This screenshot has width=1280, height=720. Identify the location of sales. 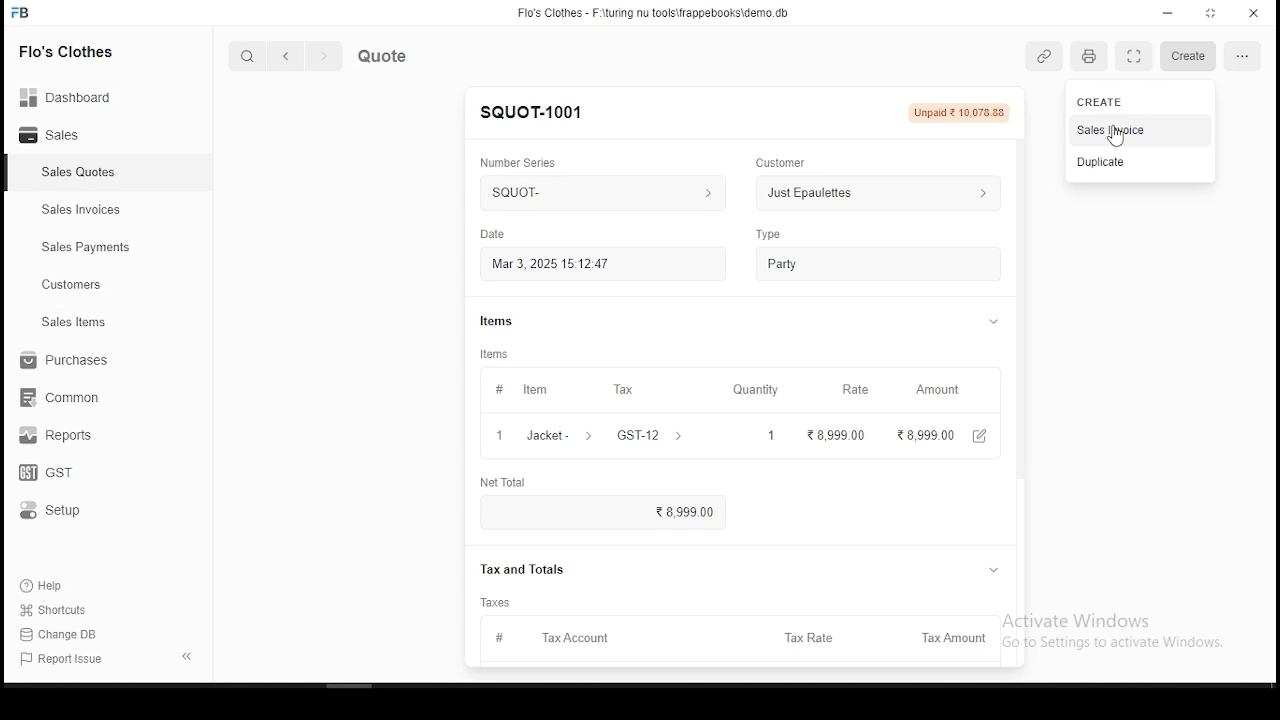
(64, 135).